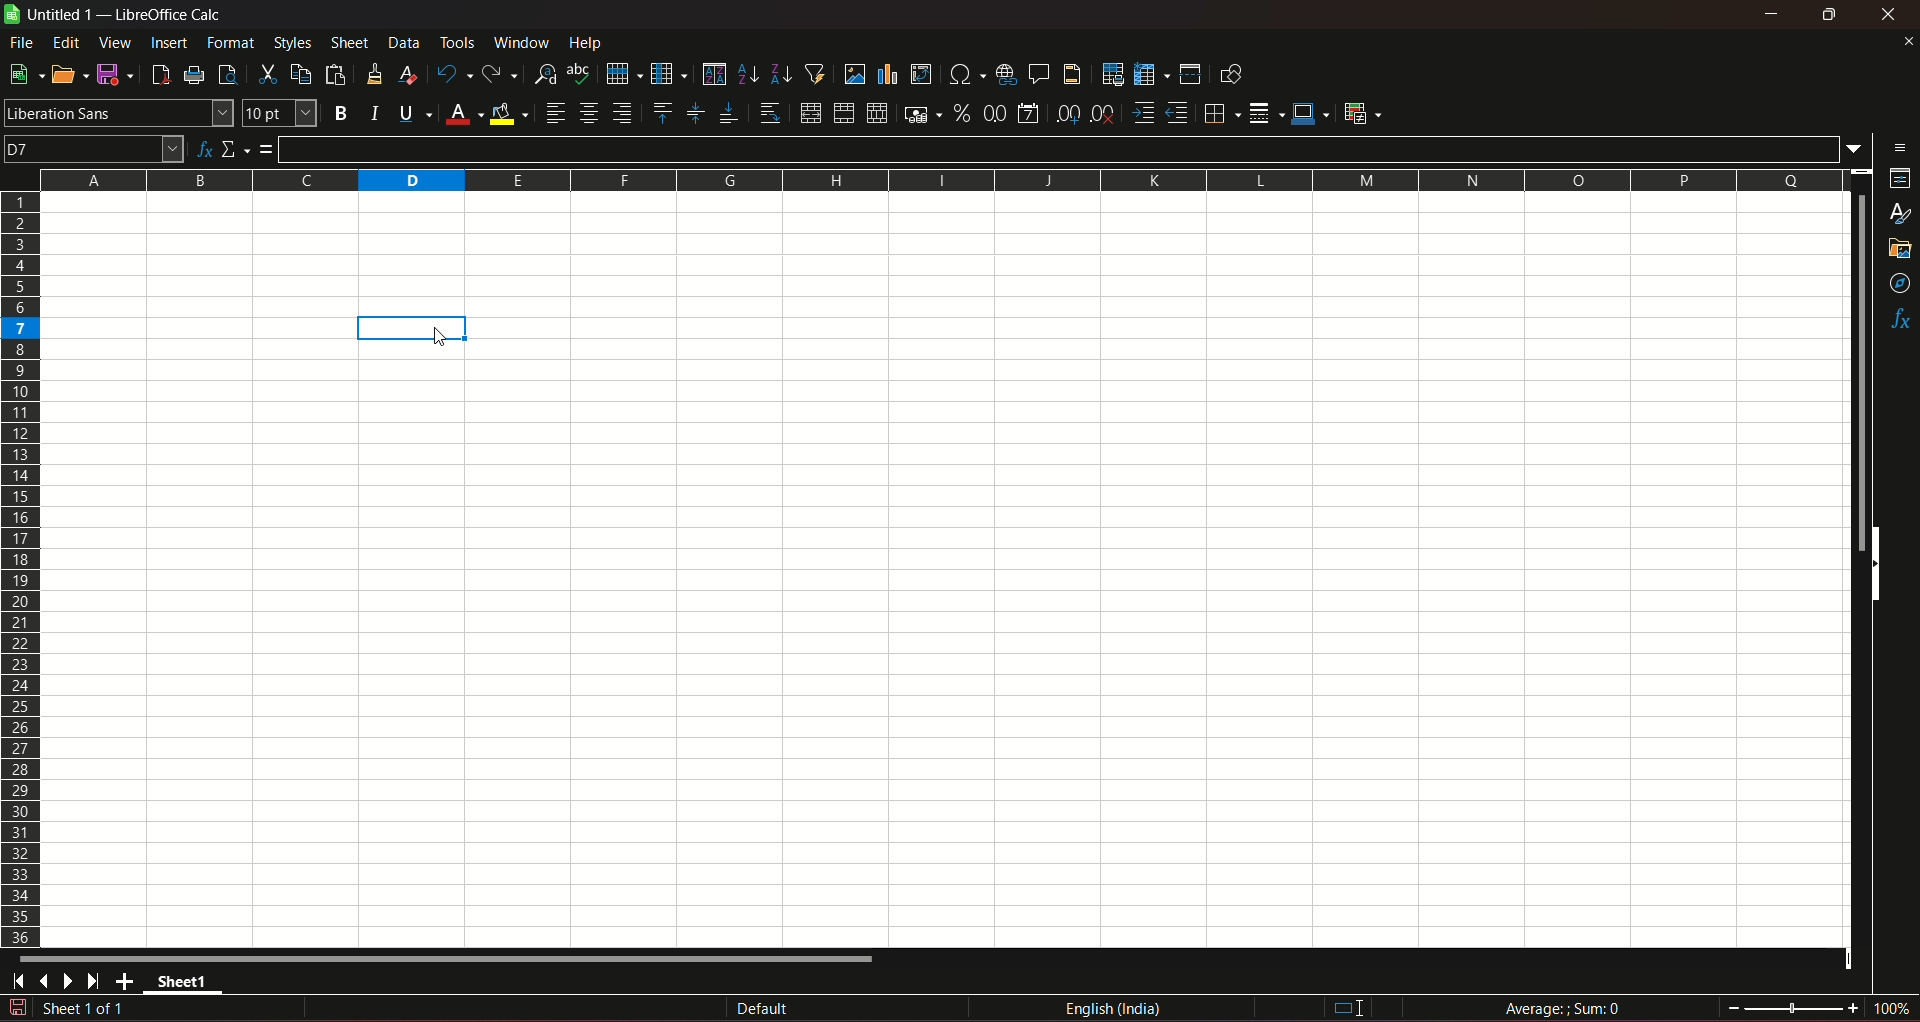 This screenshot has height=1022, width=1920. Describe the element at coordinates (51, 15) in the screenshot. I see `sheet name` at that location.